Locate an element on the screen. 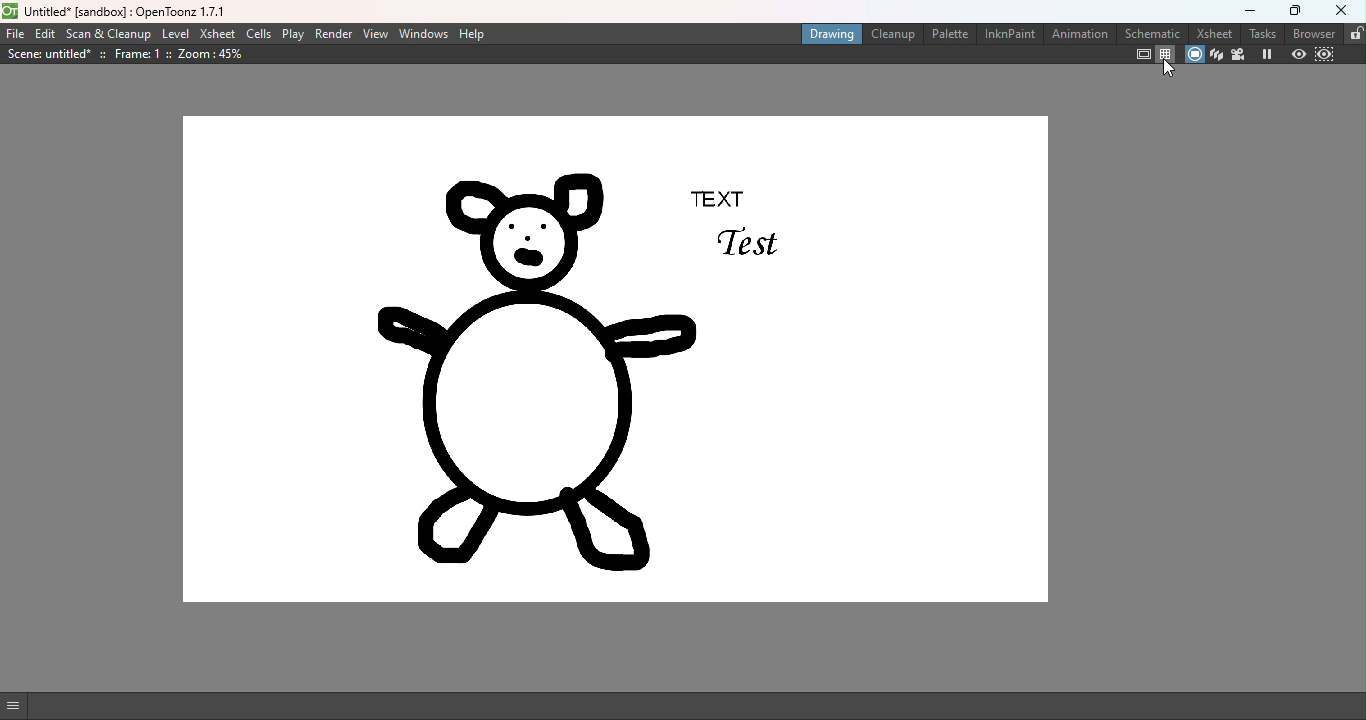 This screenshot has height=720, width=1366. Cells is located at coordinates (260, 33).